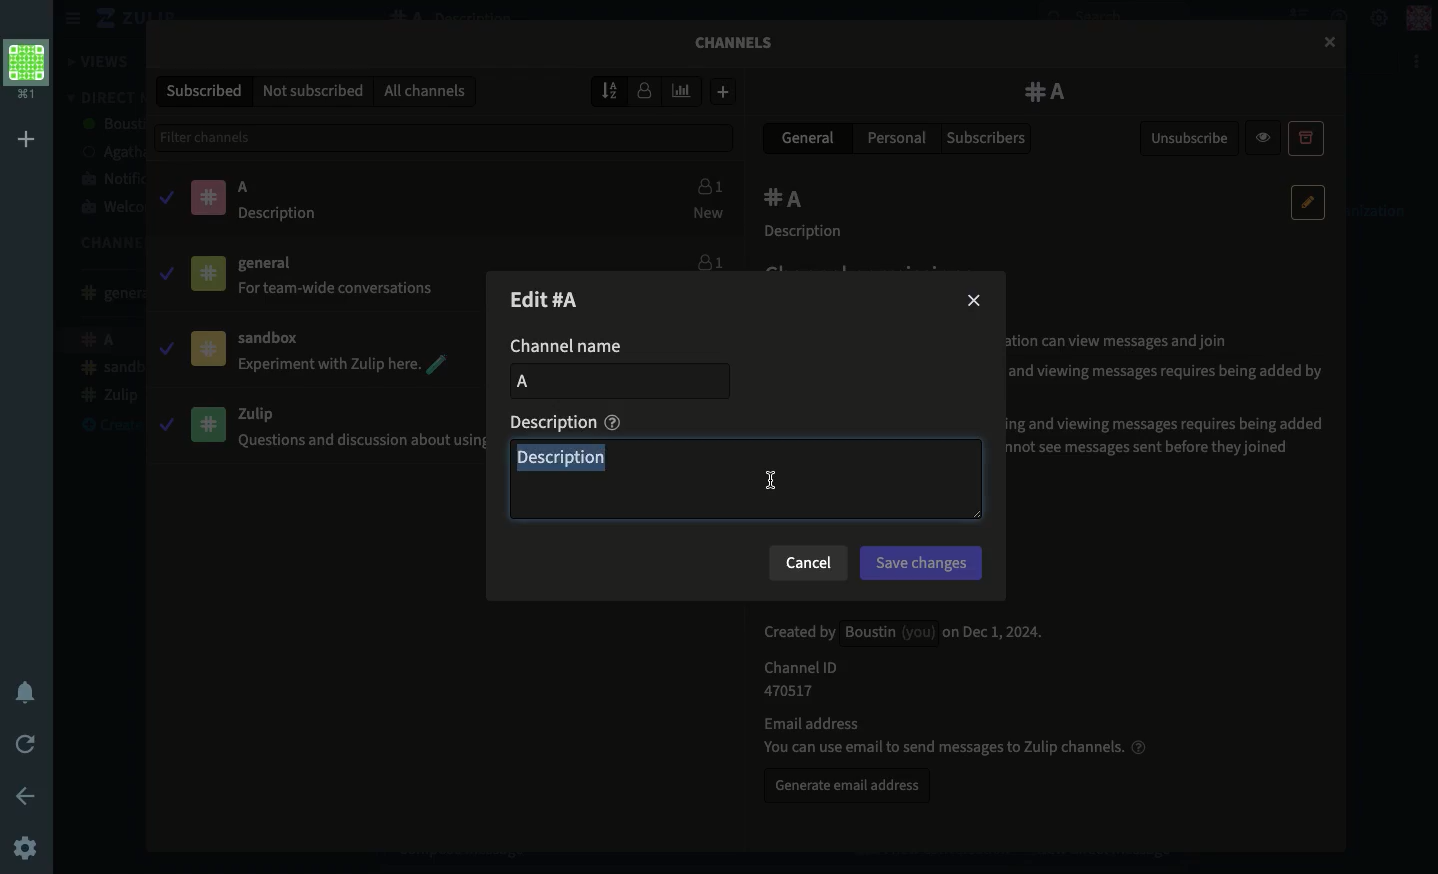 This screenshot has width=1438, height=874. What do you see at coordinates (102, 97) in the screenshot?
I see `DM` at bounding box center [102, 97].